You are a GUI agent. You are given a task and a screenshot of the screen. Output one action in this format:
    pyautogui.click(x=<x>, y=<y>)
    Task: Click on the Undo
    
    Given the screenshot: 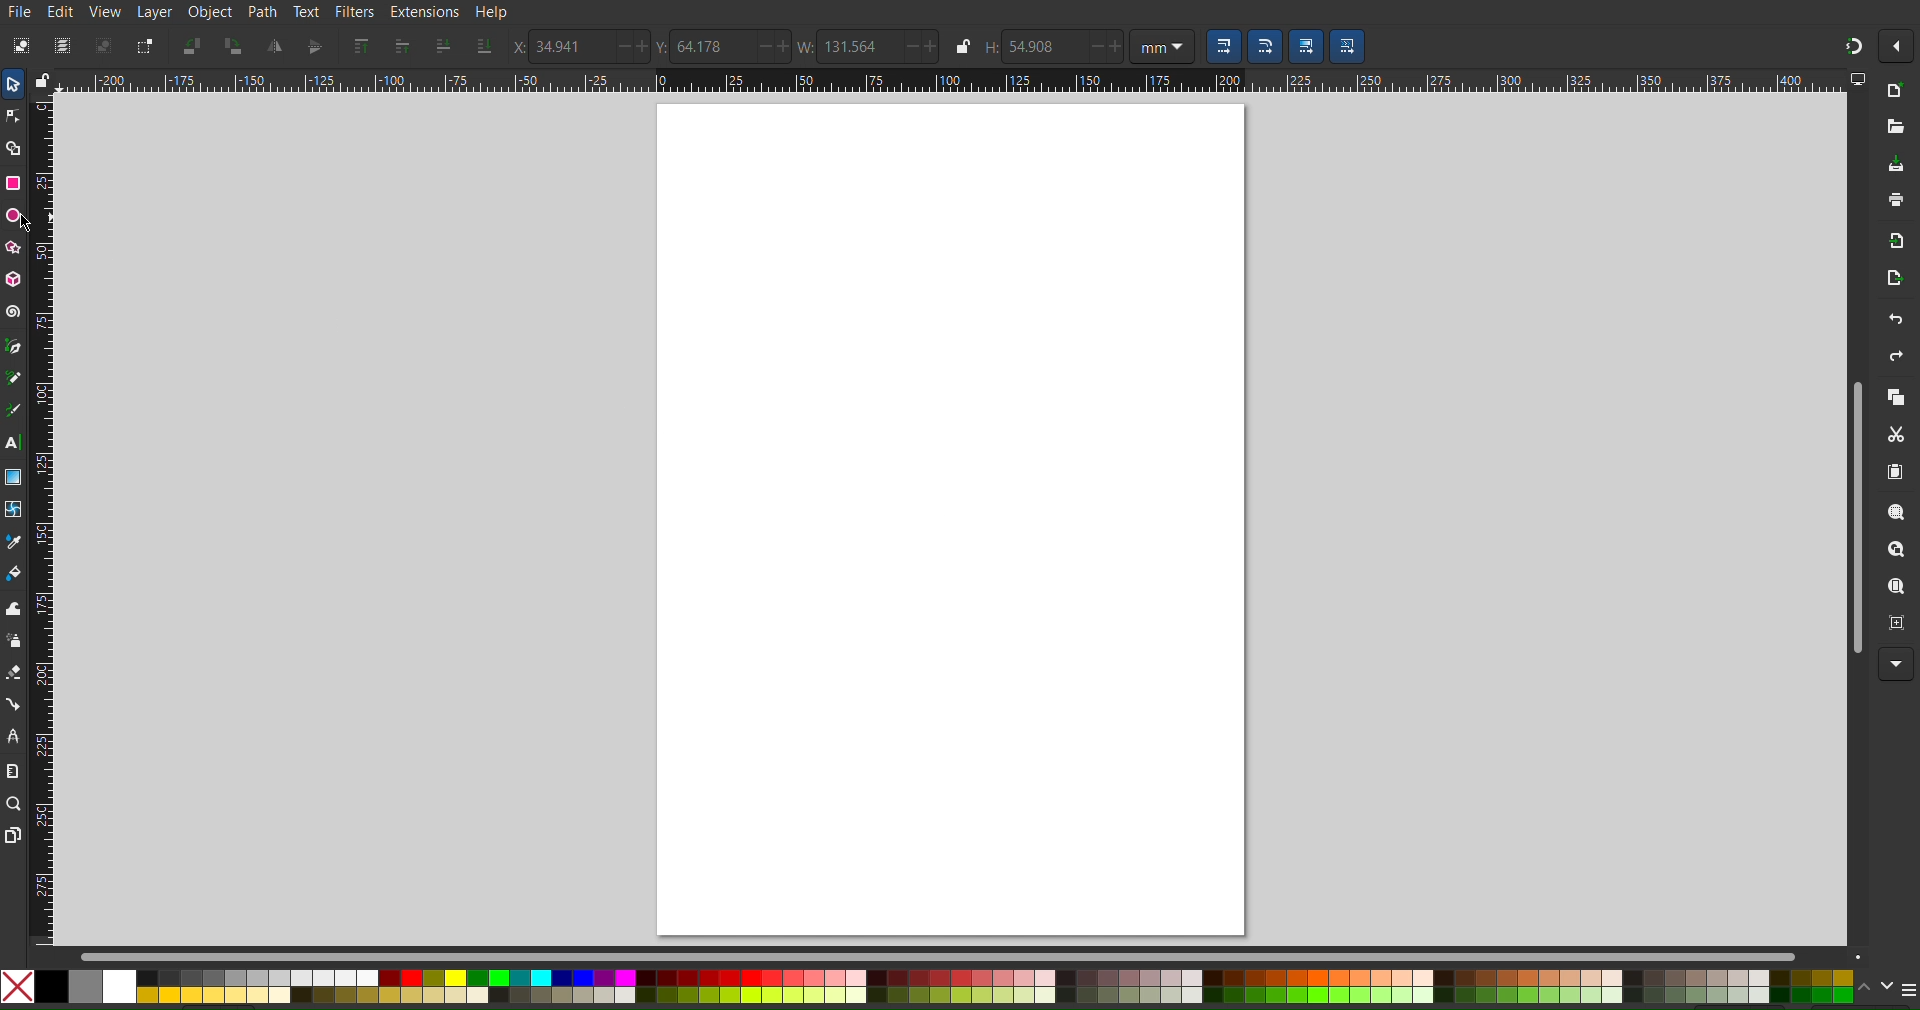 What is the action you would take?
    pyautogui.click(x=1895, y=316)
    